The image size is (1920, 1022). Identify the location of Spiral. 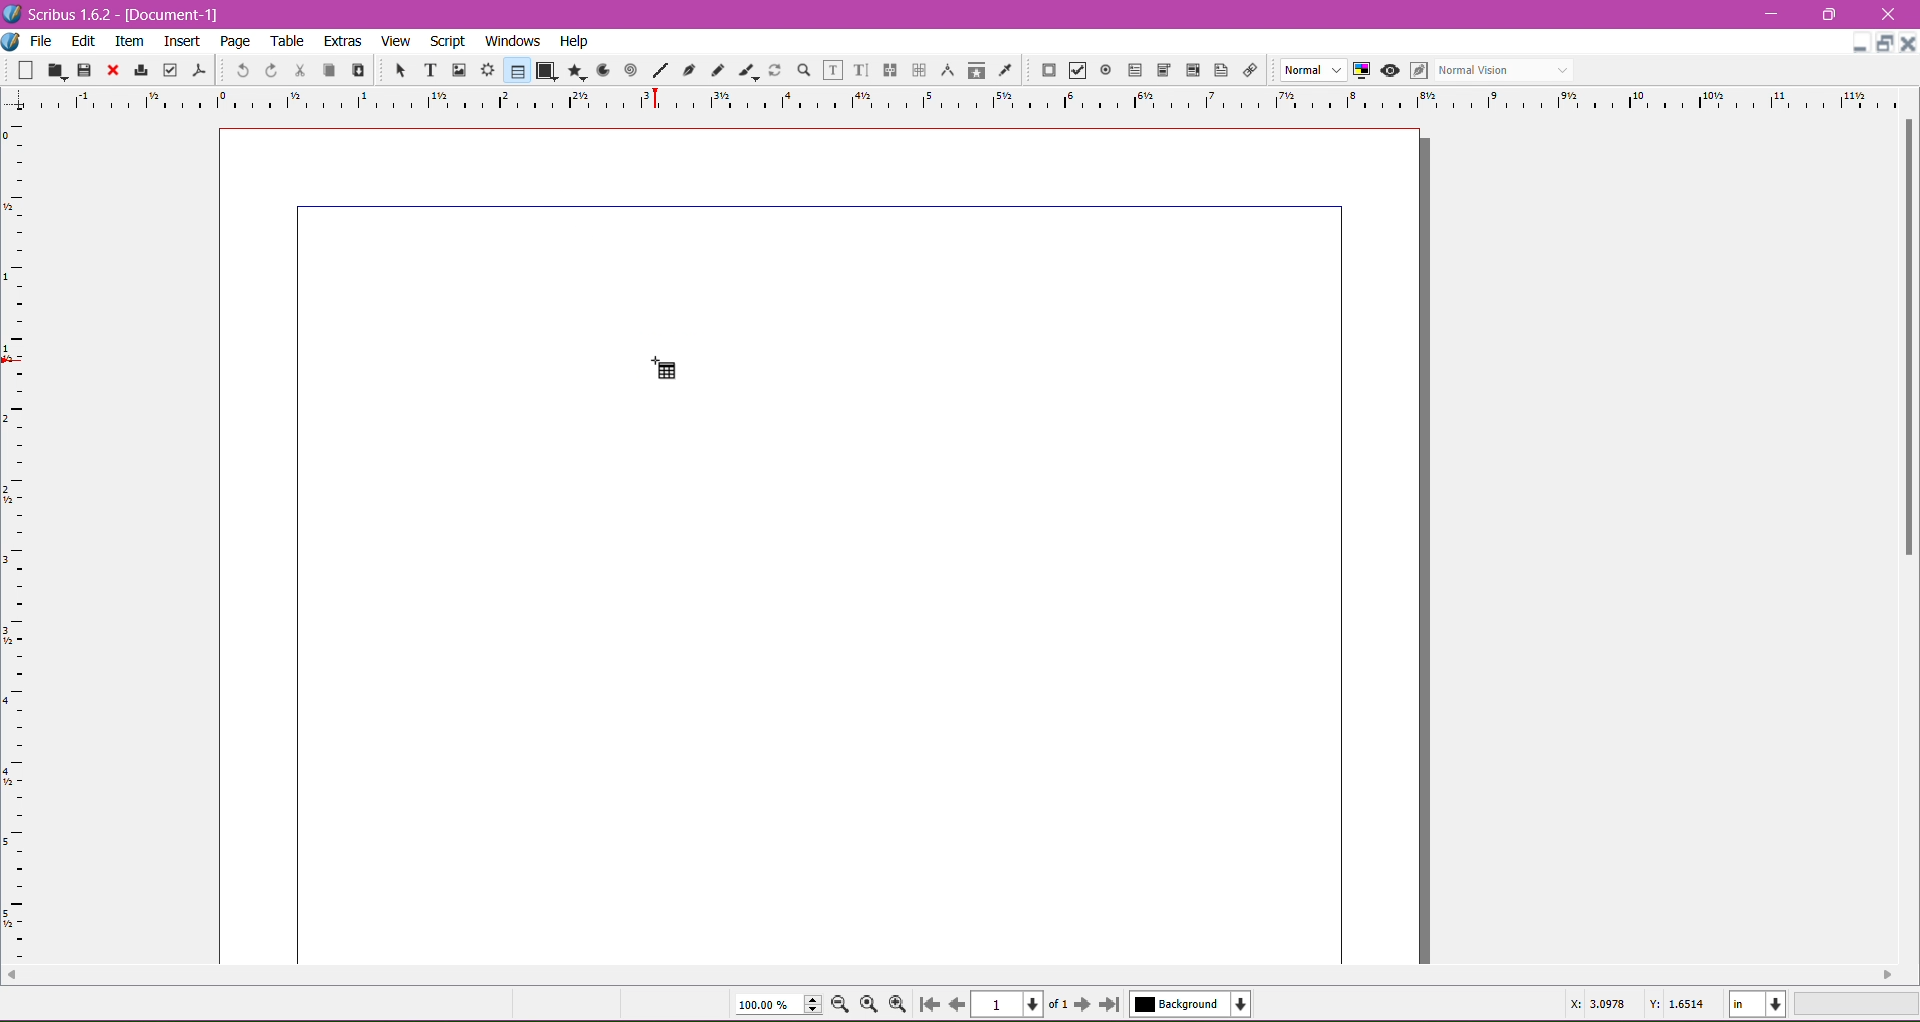
(629, 69).